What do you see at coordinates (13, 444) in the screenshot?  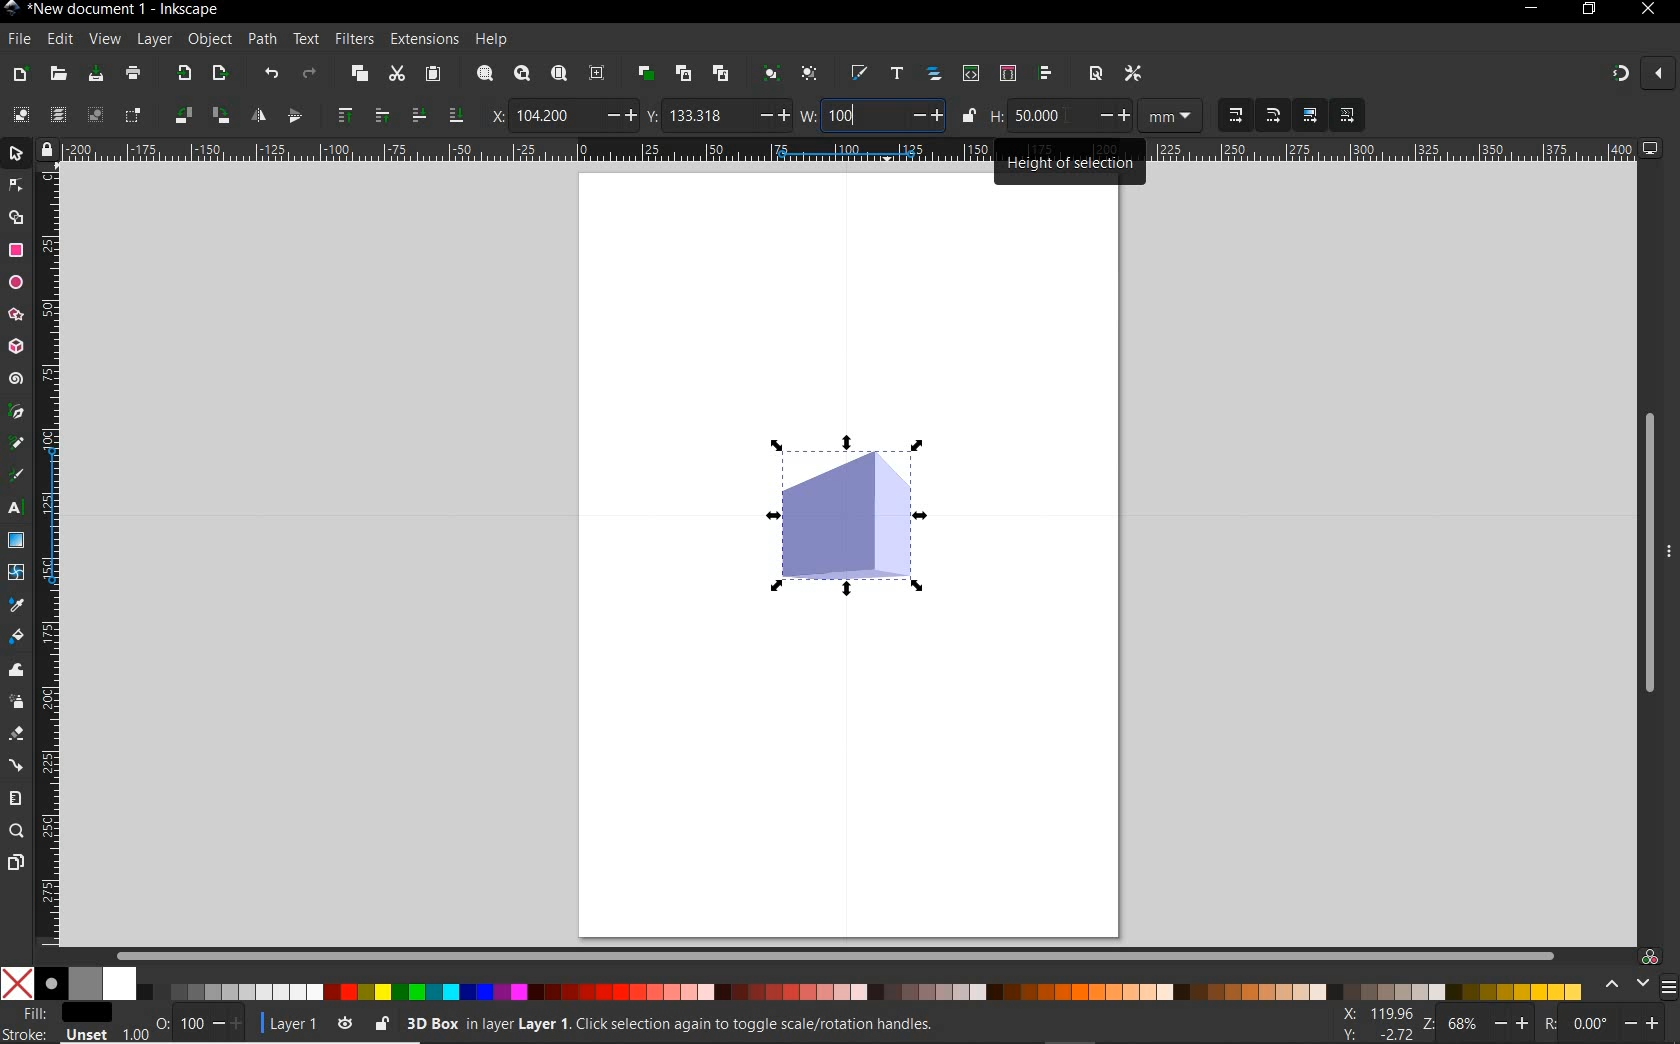 I see `pencil tool` at bounding box center [13, 444].